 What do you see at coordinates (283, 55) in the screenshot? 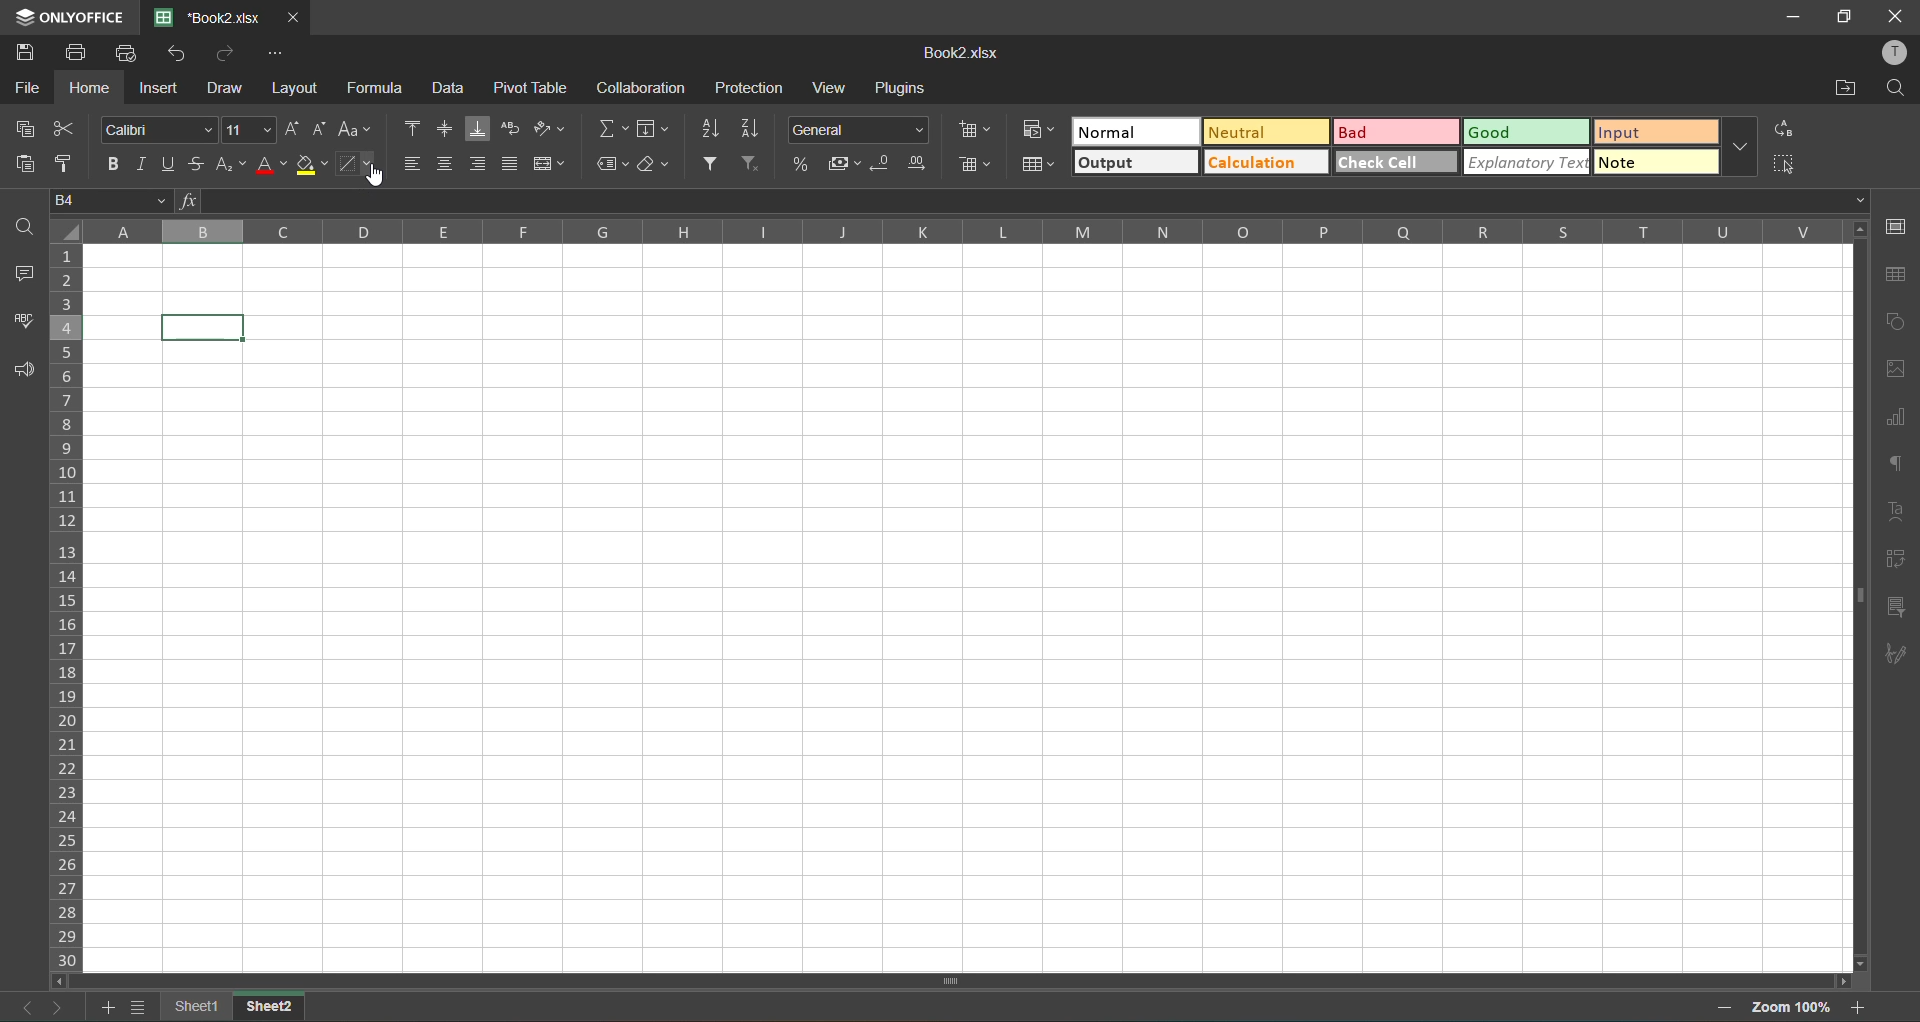
I see `customize quick access toolbar` at bounding box center [283, 55].